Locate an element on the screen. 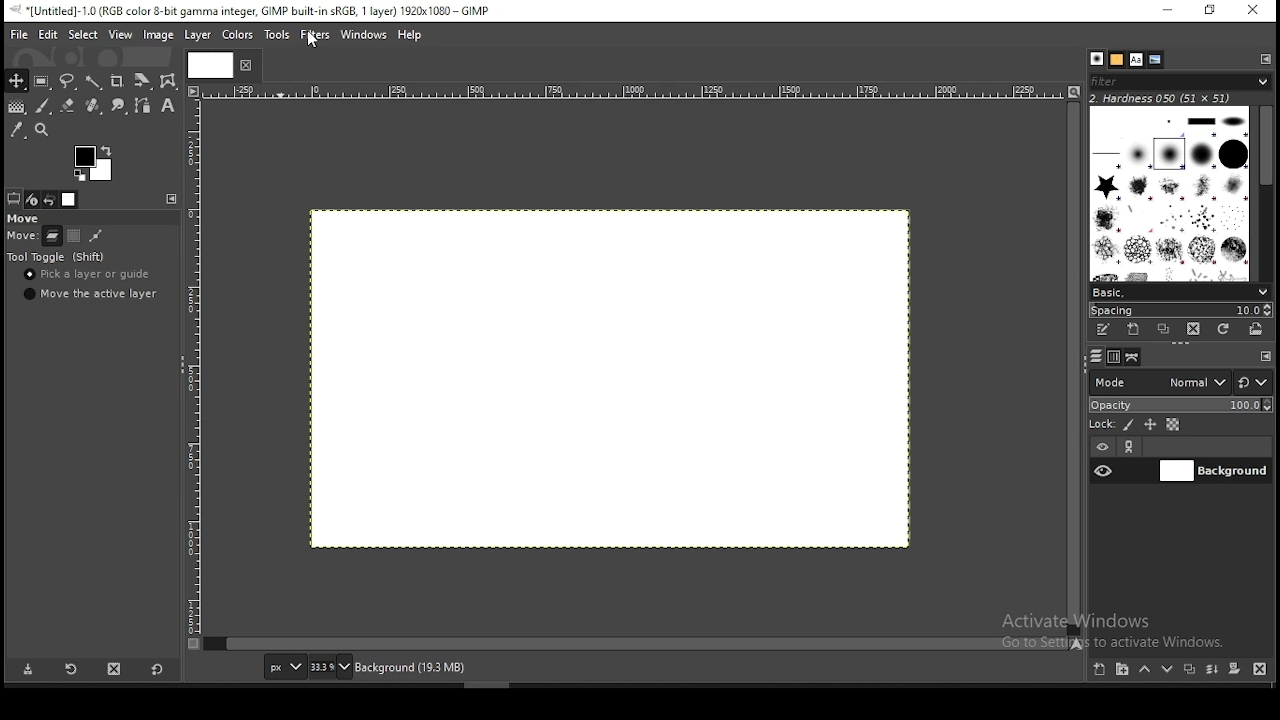 The width and height of the screenshot is (1280, 720). edit this brush is located at coordinates (1101, 330).